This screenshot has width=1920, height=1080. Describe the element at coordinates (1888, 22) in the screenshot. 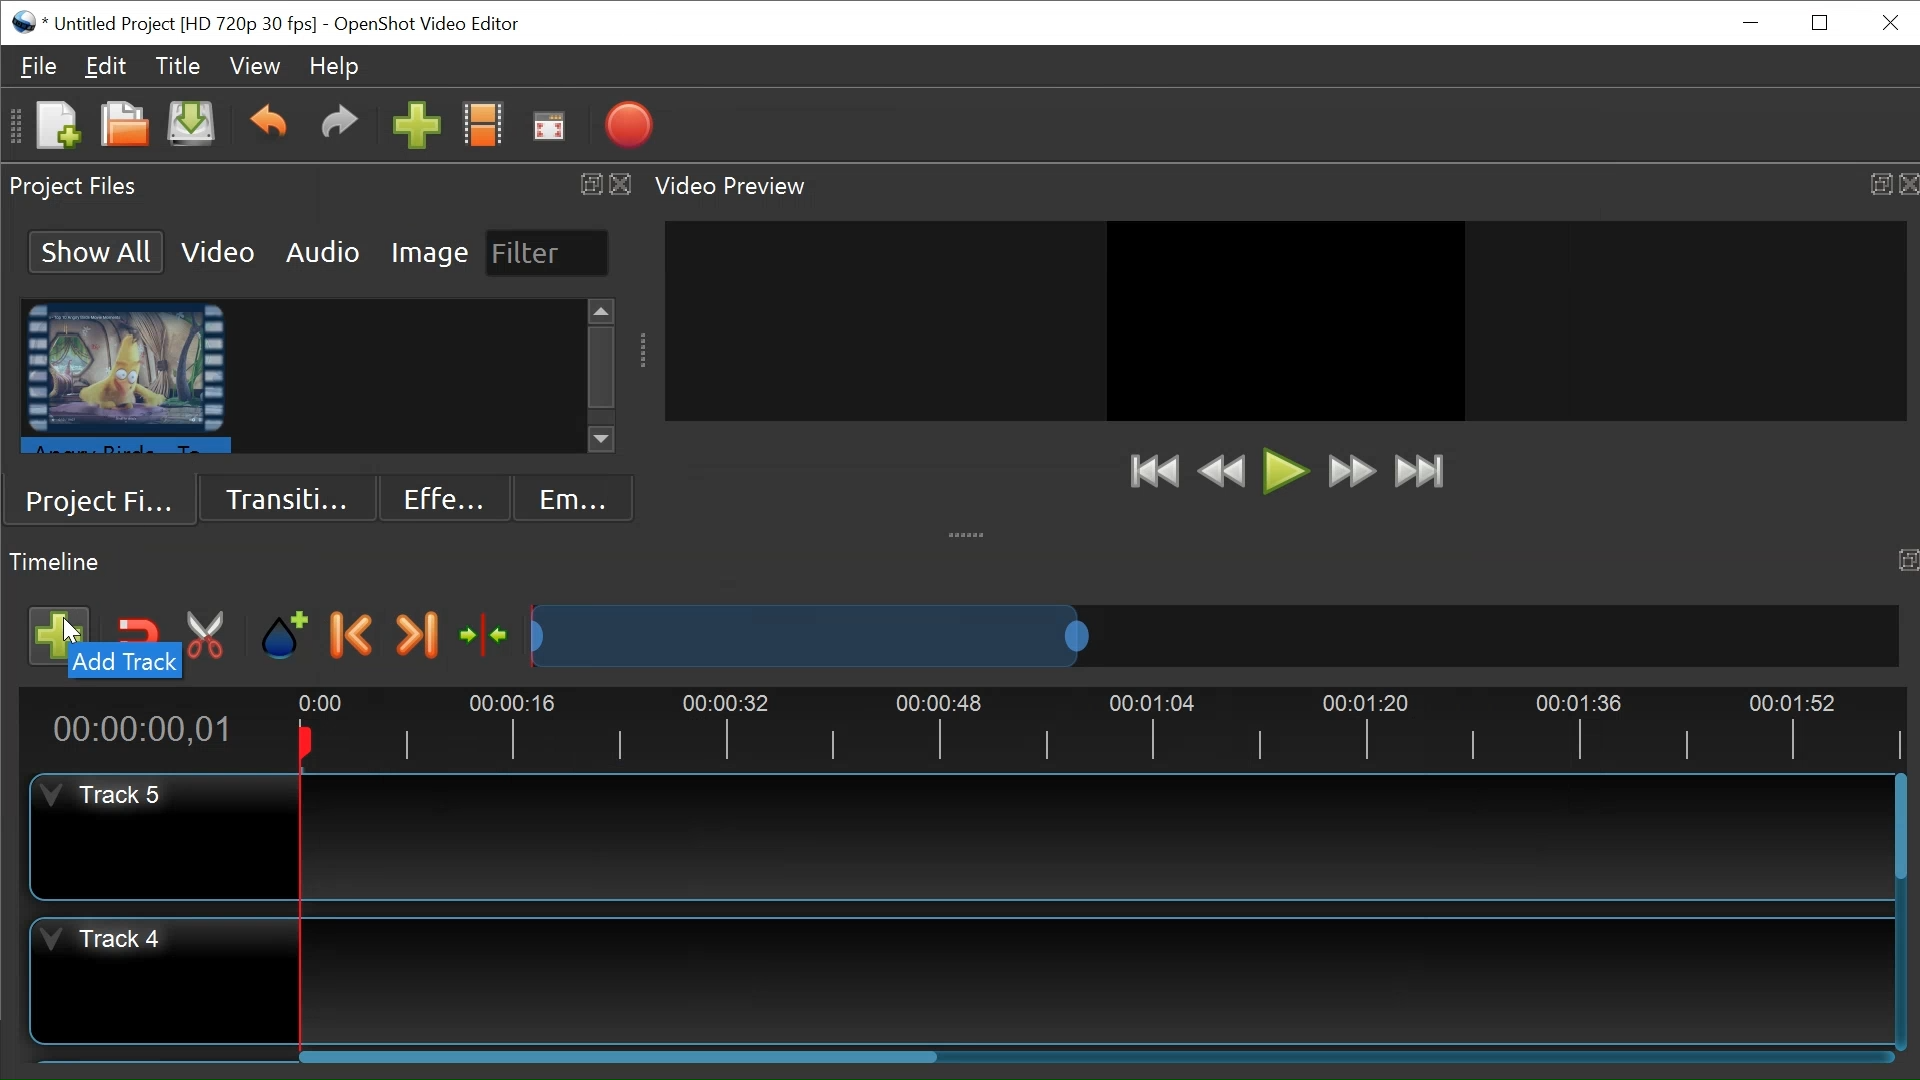

I see `Close` at that location.